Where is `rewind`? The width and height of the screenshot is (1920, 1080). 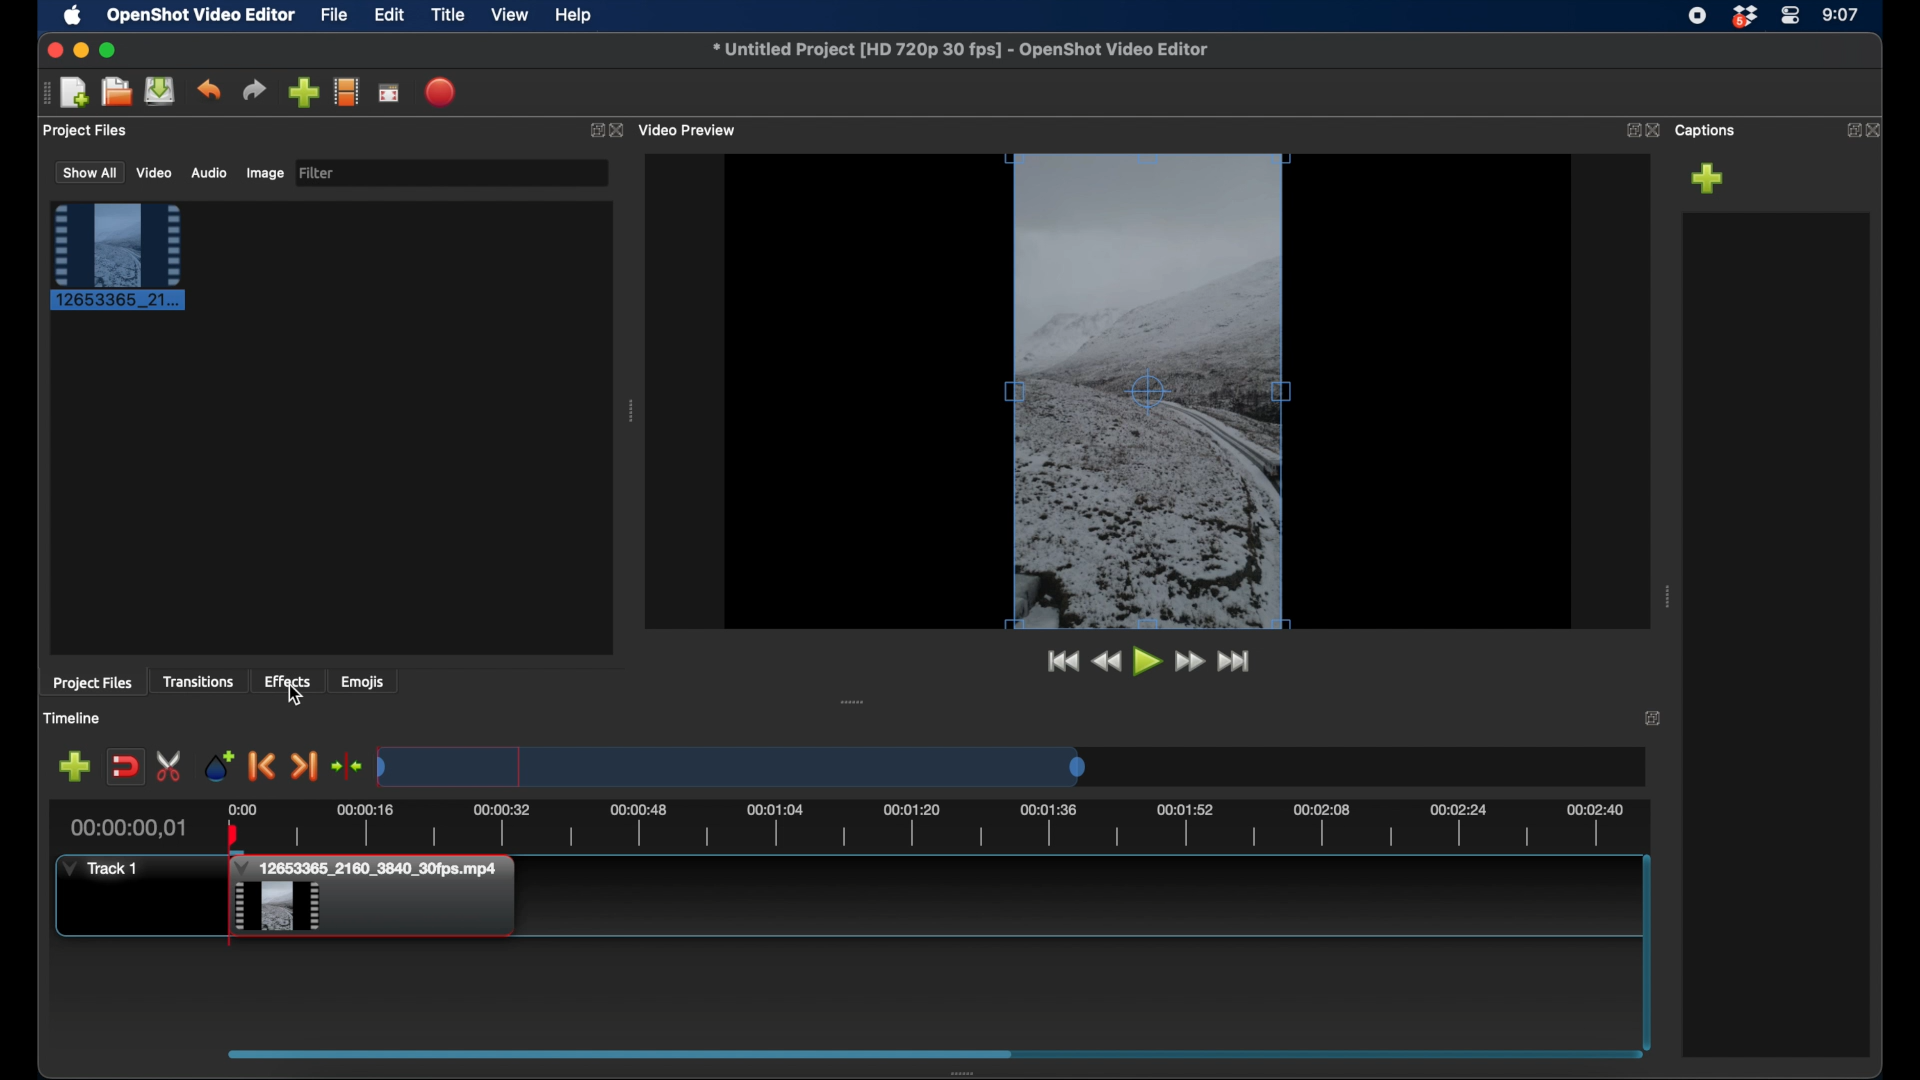 rewind is located at coordinates (1106, 661).